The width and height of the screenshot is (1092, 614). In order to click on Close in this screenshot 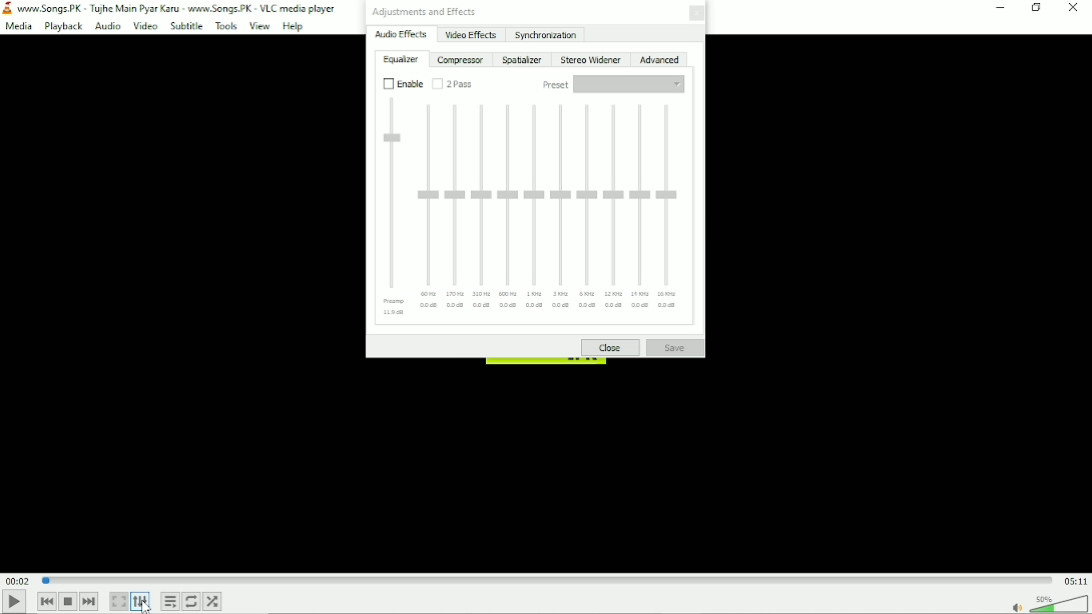, I will do `click(610, 347)`.